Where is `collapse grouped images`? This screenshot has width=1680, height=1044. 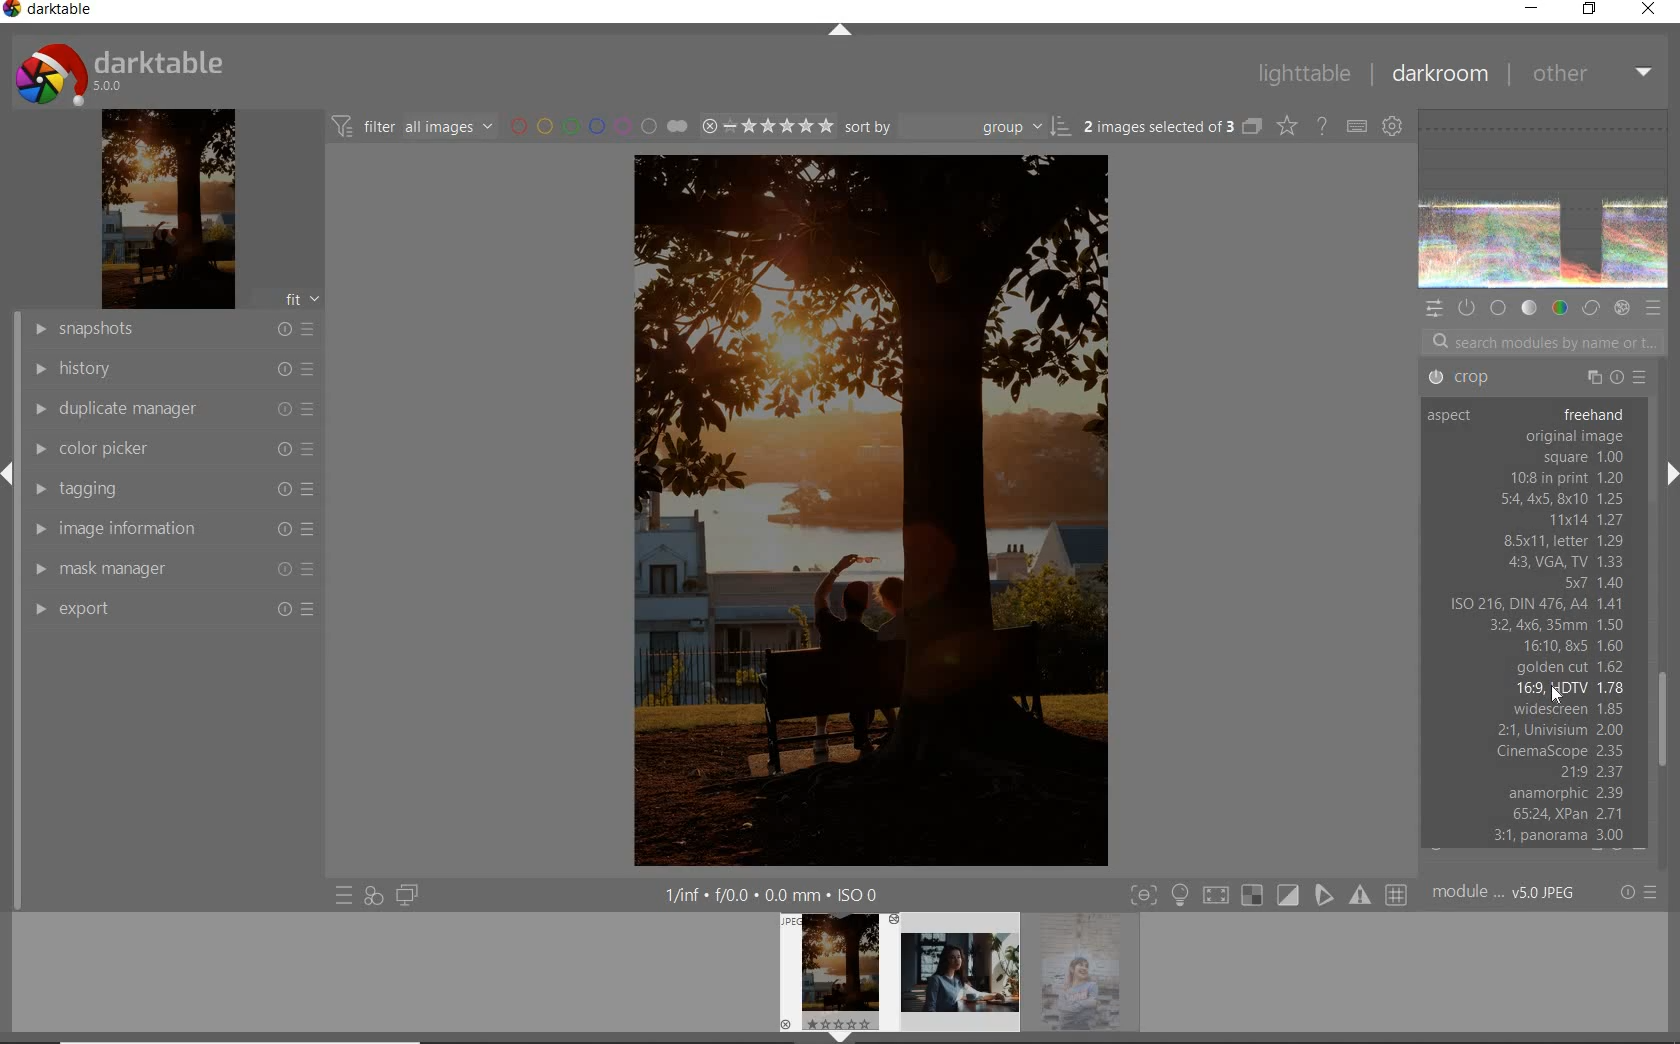 collapse grouped images is located at coordinates (1252, 127).